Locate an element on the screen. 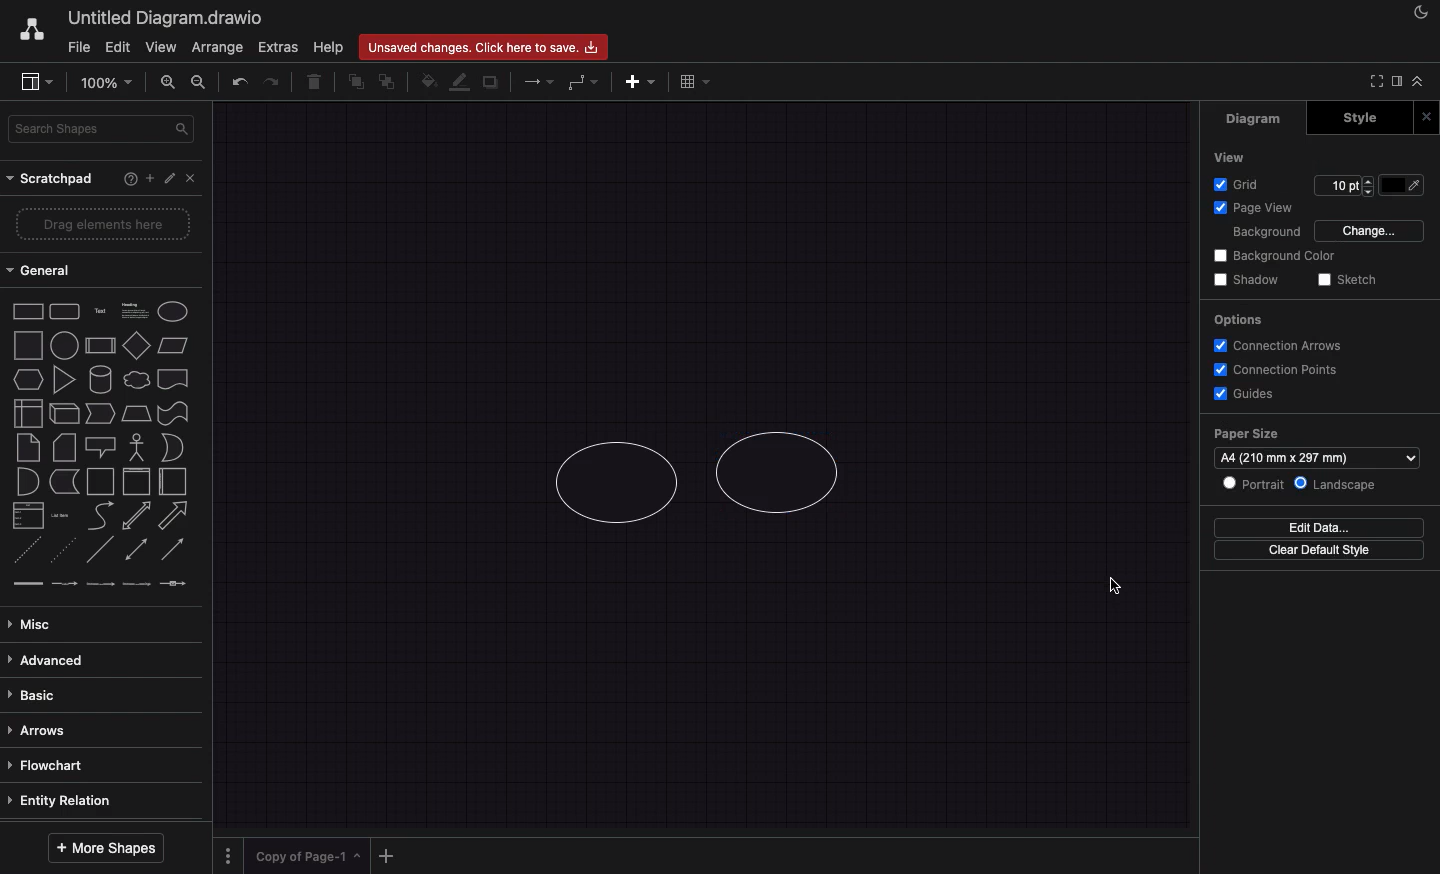 The height and width of the screenshot is (874, 1440). landscape is located at coordinates (1338, 485).